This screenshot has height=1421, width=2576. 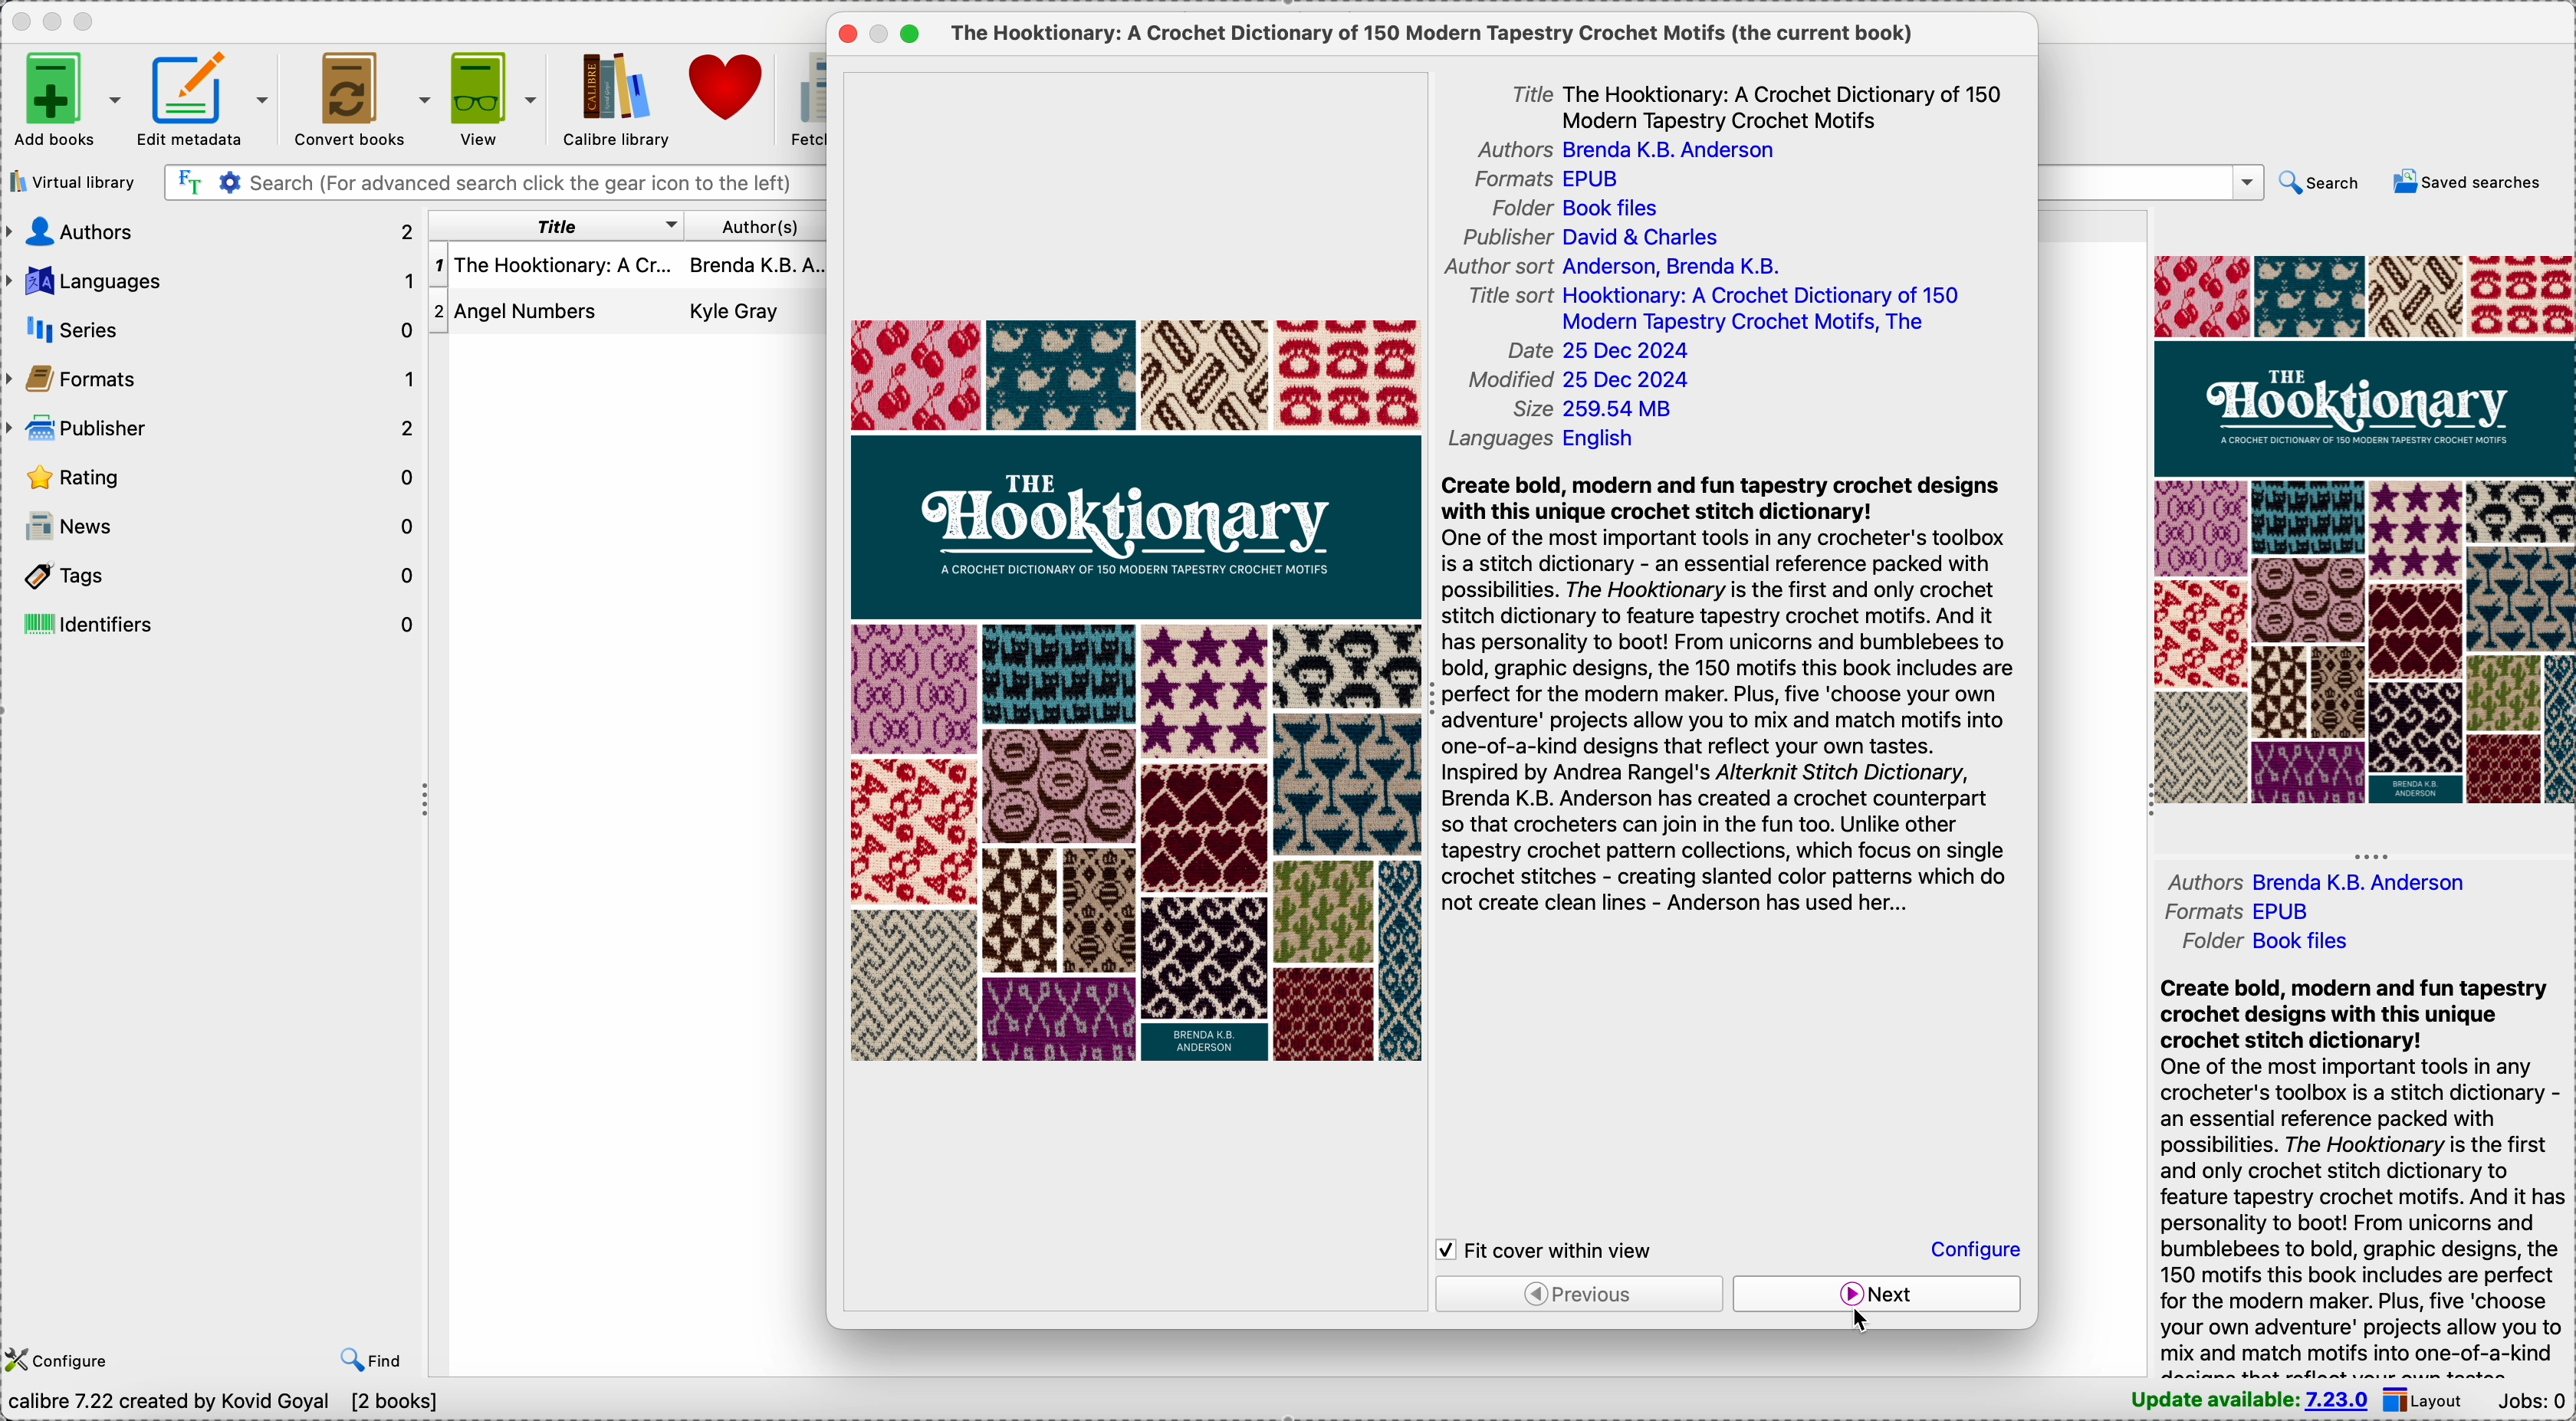 I want to click on add books, so click(x=66, y=98).